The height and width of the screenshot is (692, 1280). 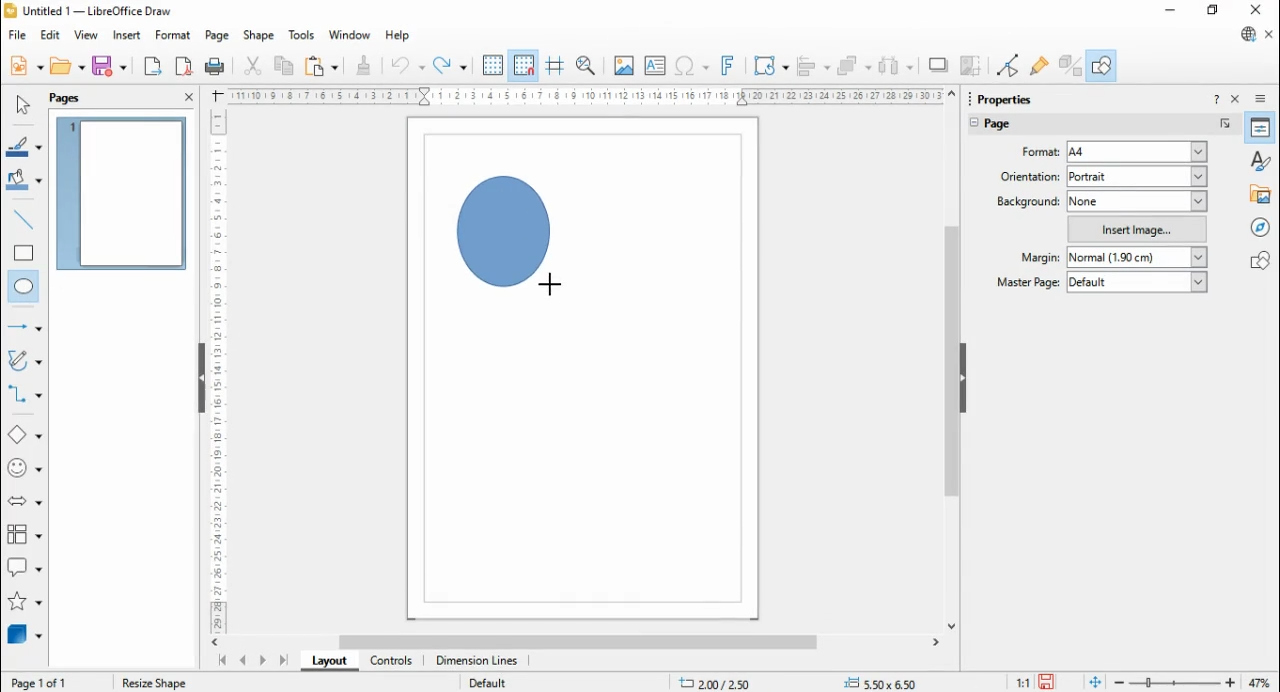 What do you see at coordinates (450, 66) in the screenshot?
I see `redo` at bounding box center [450, 66].